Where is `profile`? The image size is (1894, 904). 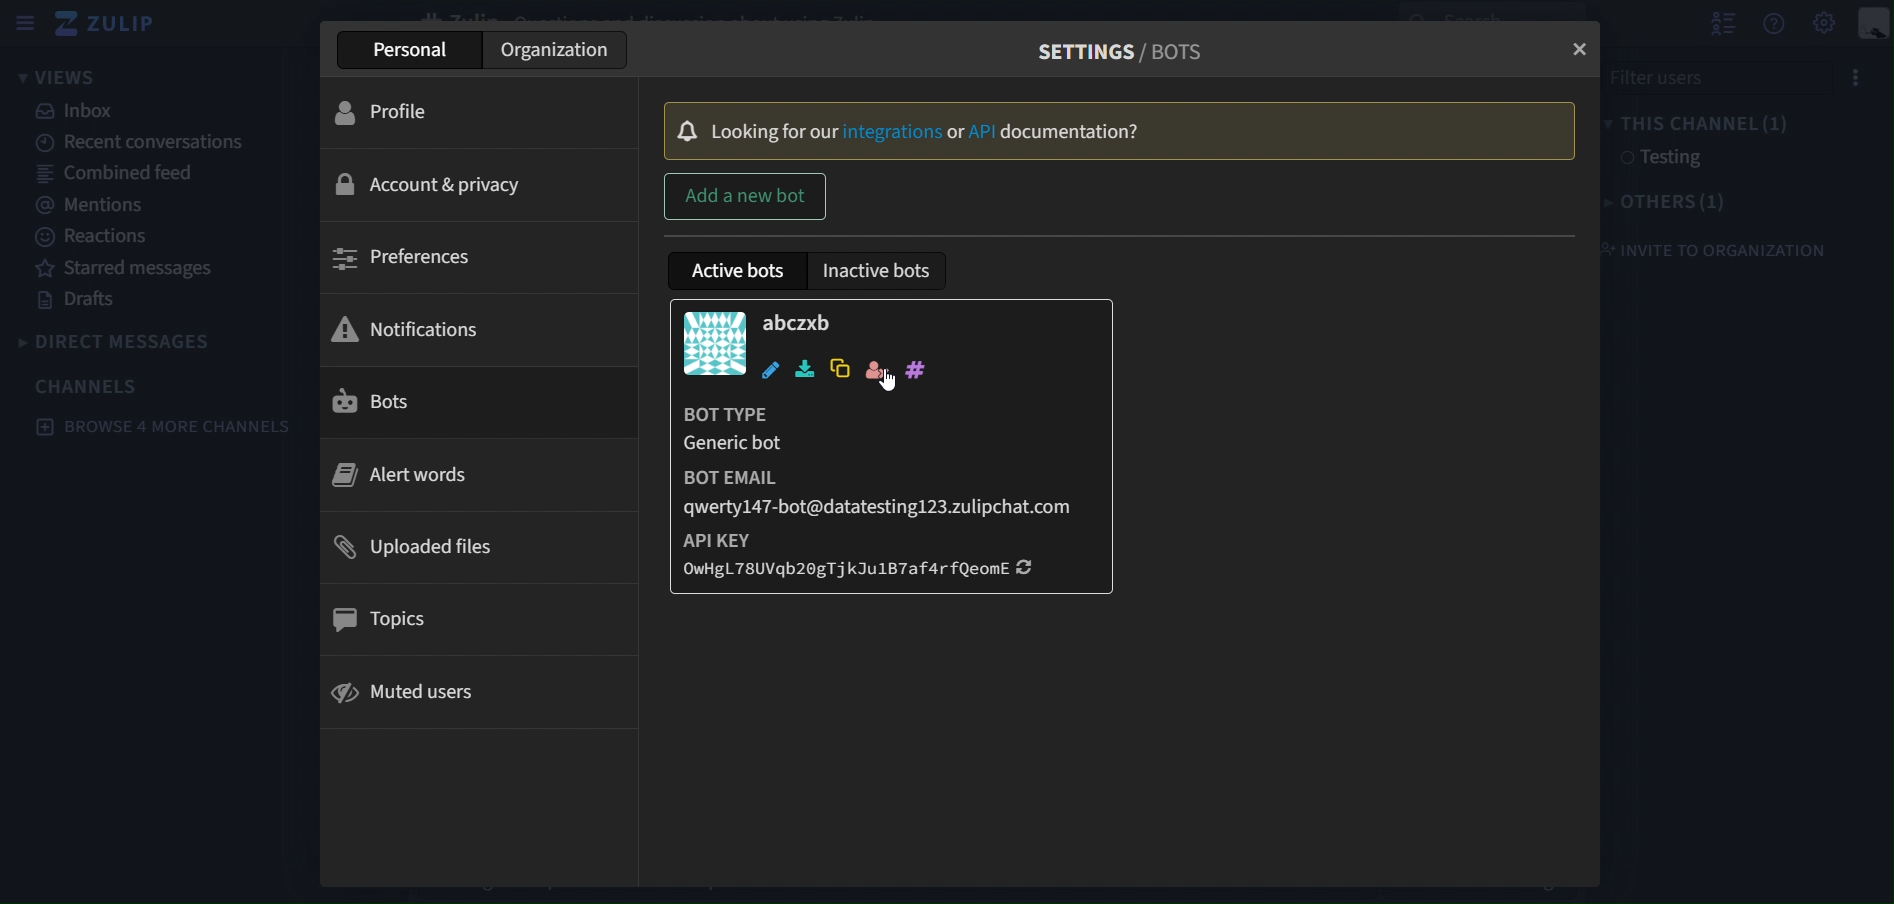 profile is located at coordinates (400, 112).